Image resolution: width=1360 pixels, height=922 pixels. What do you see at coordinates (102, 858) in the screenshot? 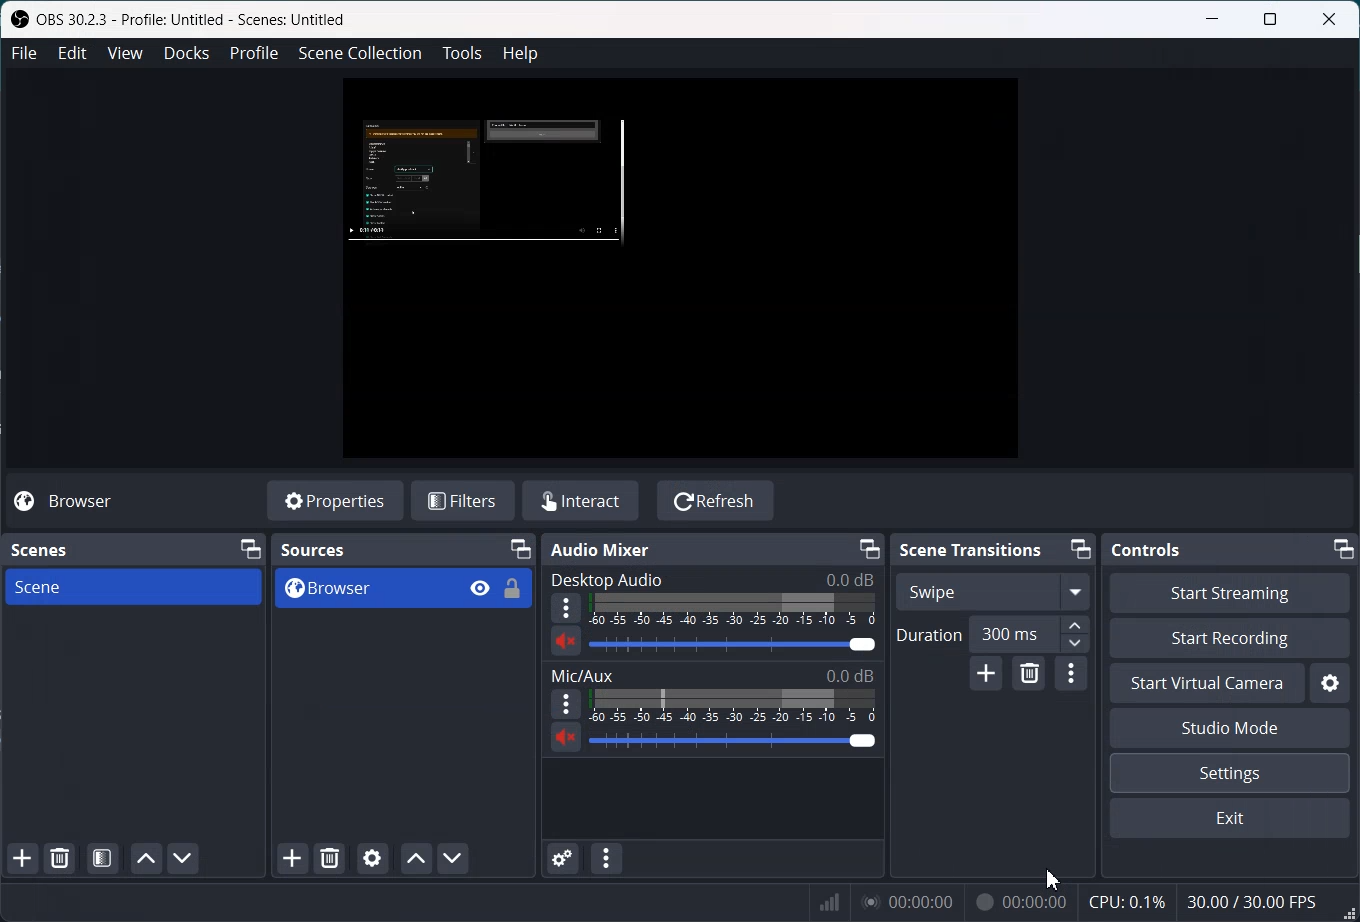
I see `Open Scene Filter` at bounding box center [102, 858].